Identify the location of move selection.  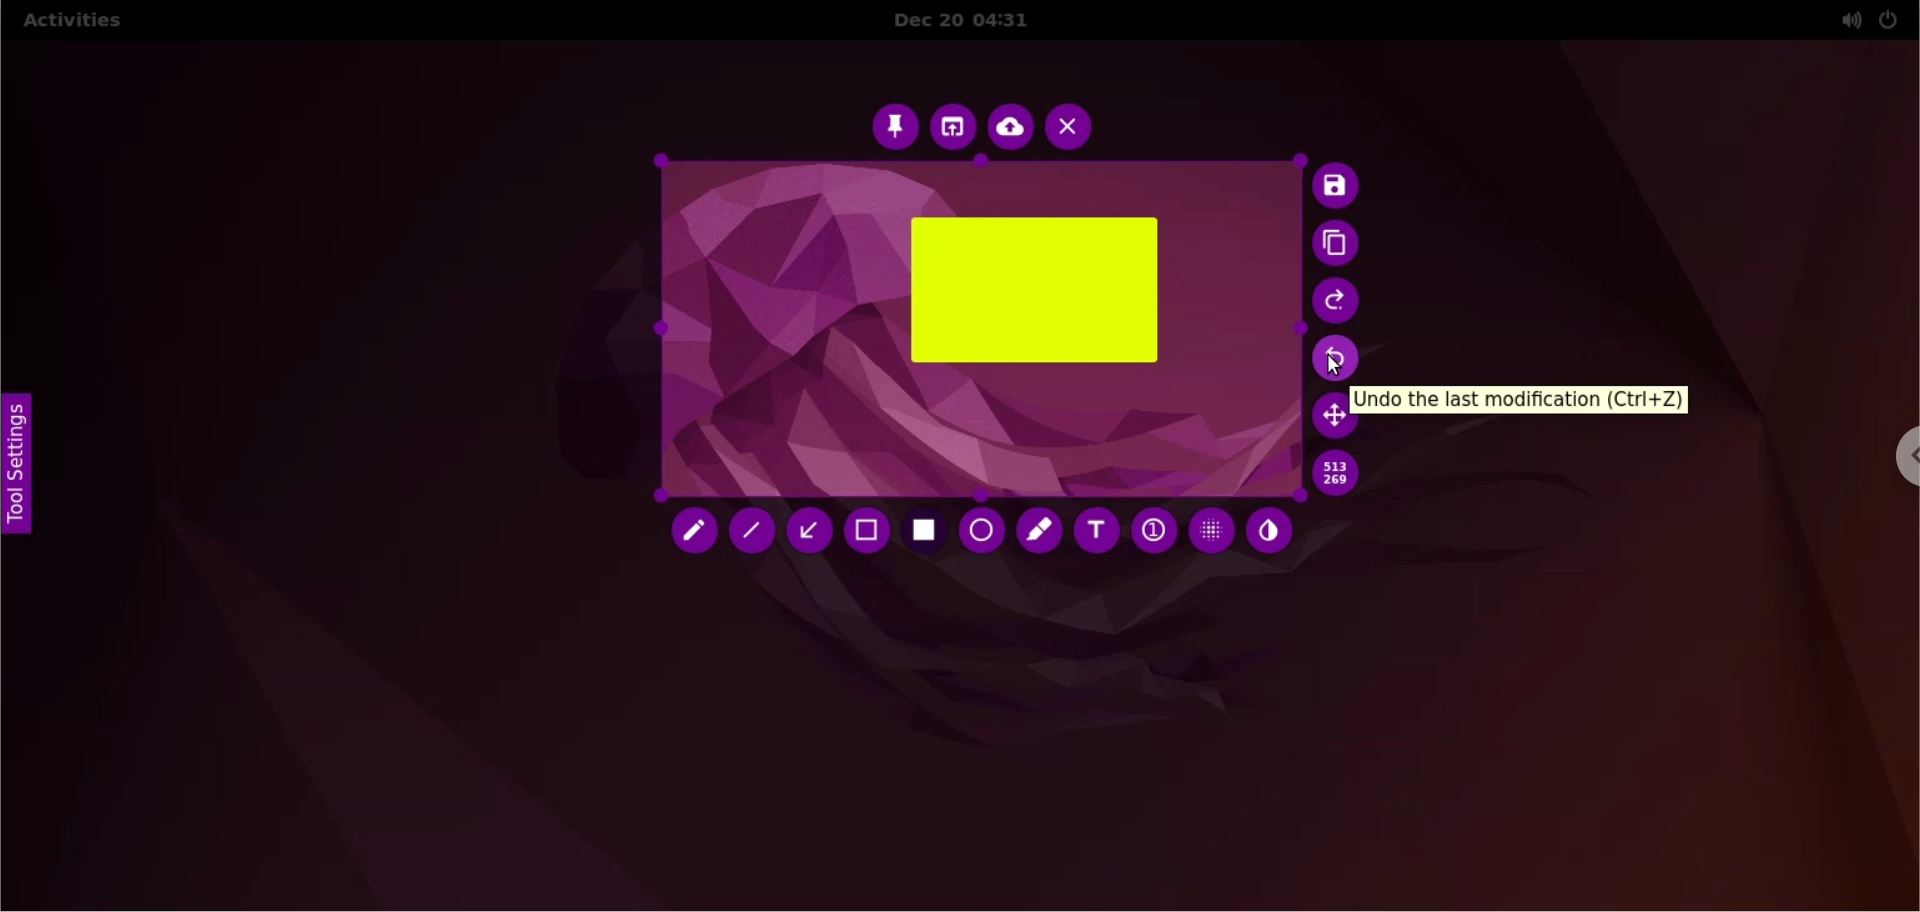
(1327, 416).